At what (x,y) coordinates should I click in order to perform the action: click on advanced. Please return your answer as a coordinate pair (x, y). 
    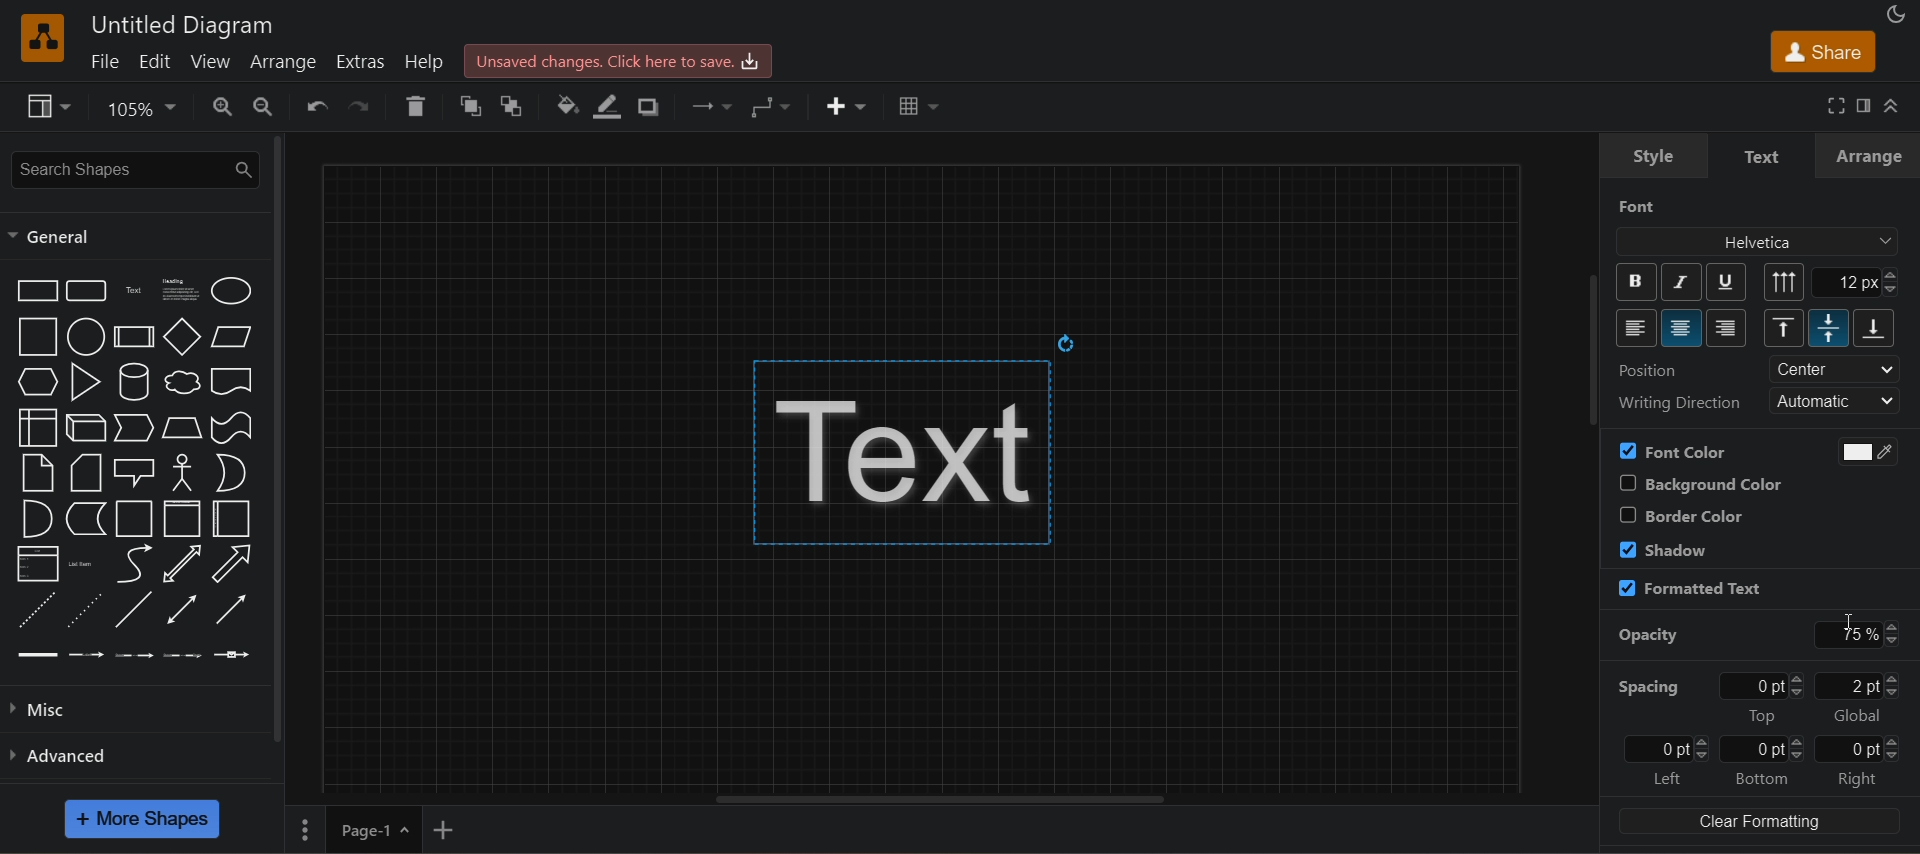
    Looking at the image, I should click on (132, 754).